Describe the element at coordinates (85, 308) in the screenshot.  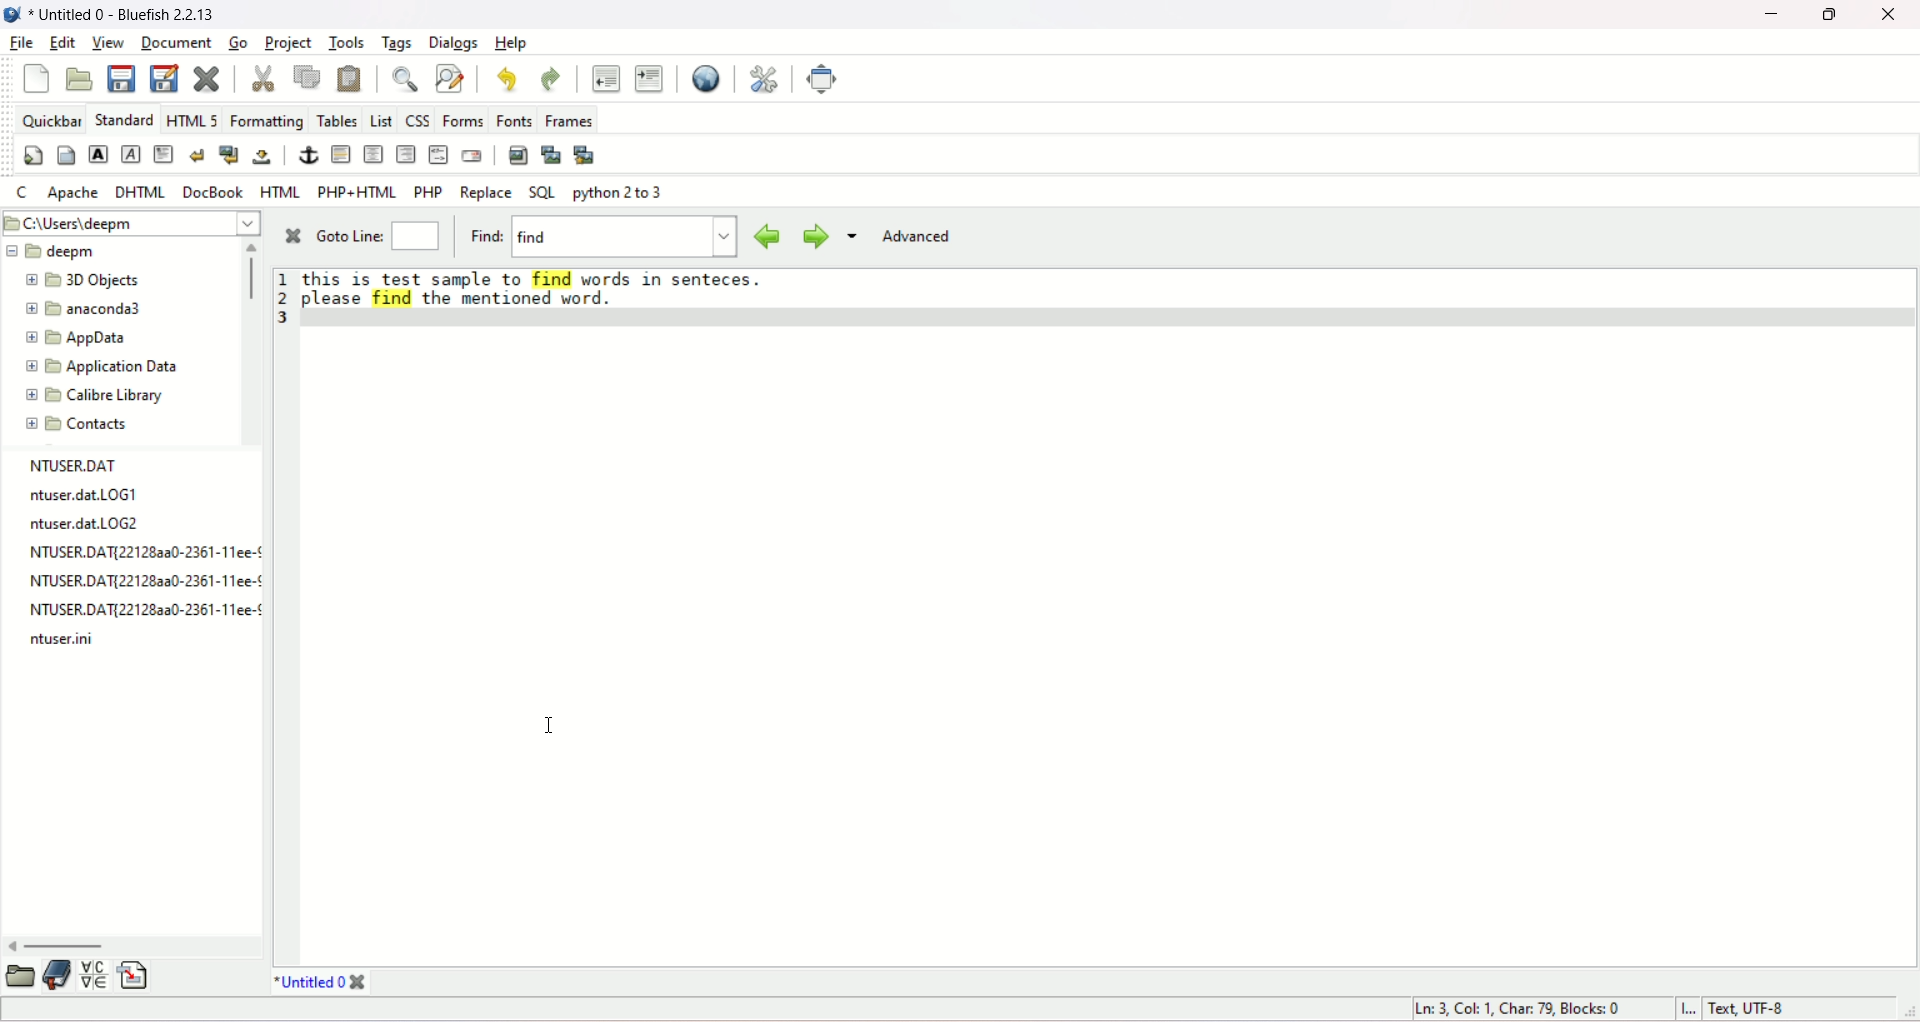
I see `anaconda` at that location.